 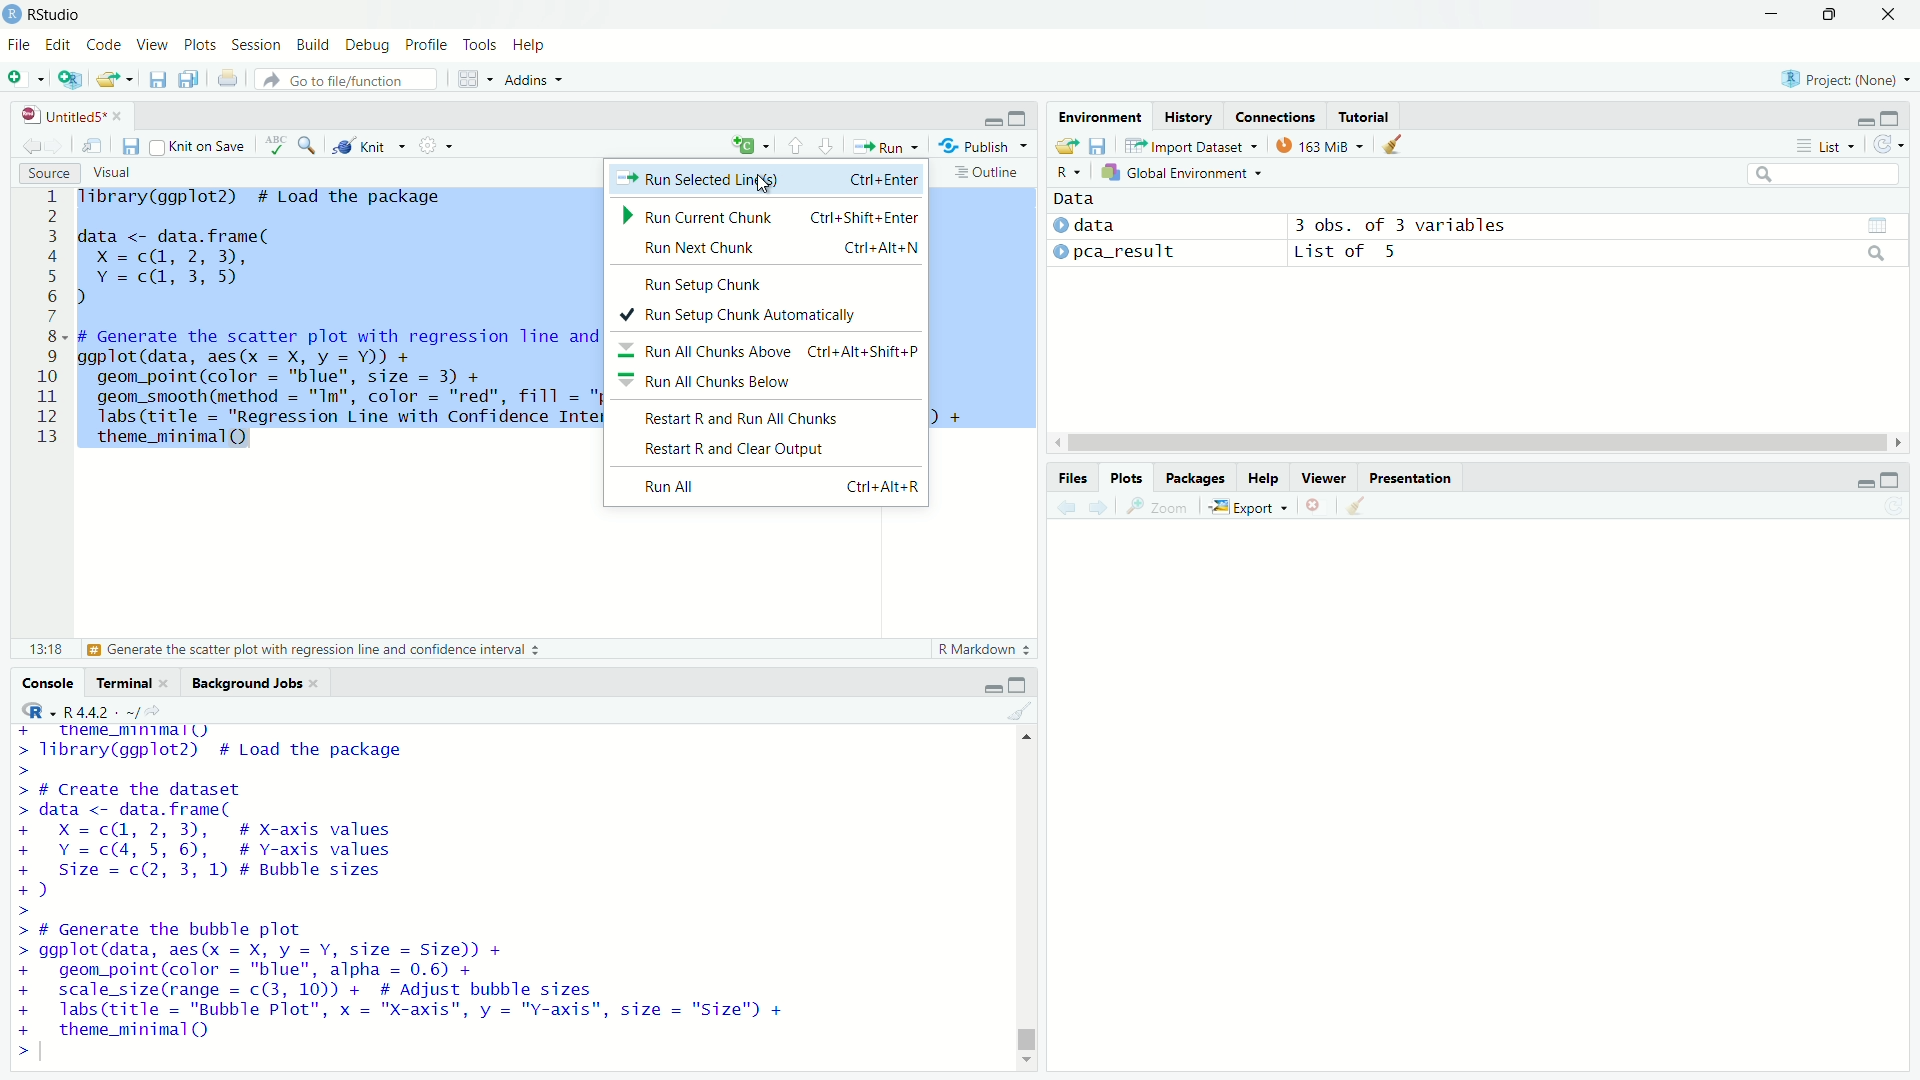 What do you see at coordinates (1098, 226) in the screenshot?
I see `data` at bounding box center [1098, 226].